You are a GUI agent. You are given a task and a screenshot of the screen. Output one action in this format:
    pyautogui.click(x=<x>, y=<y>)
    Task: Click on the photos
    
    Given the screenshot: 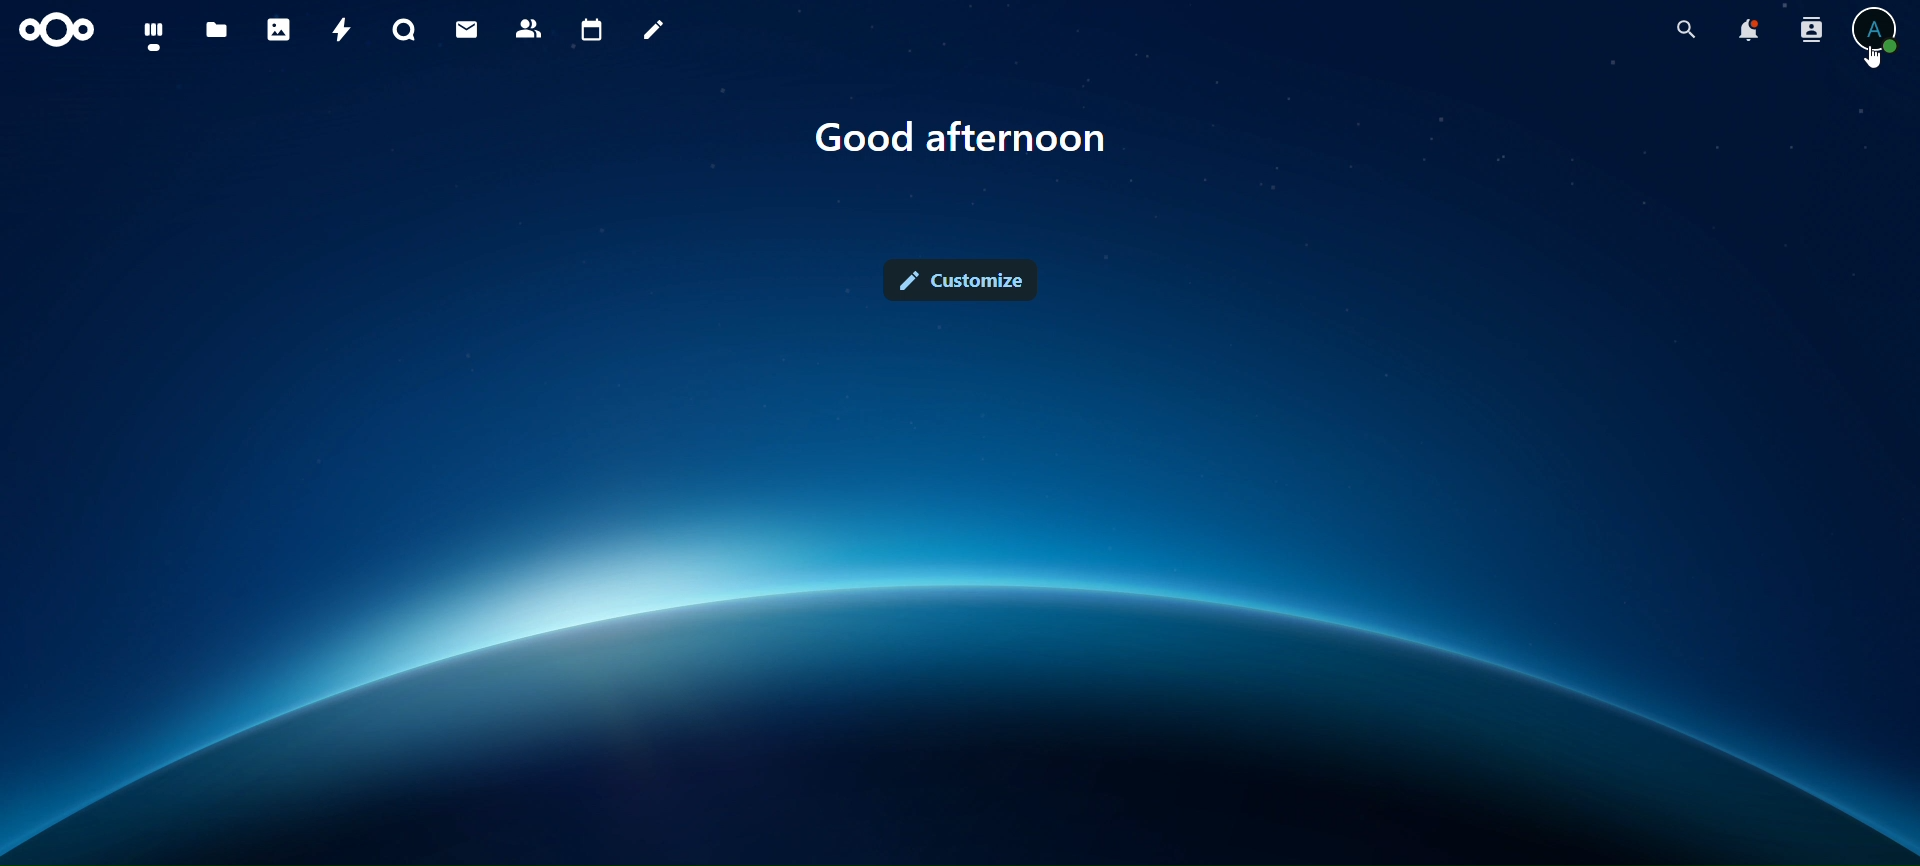 What is the action you would take?
    pyautogui.click(x=276, y=28)
    